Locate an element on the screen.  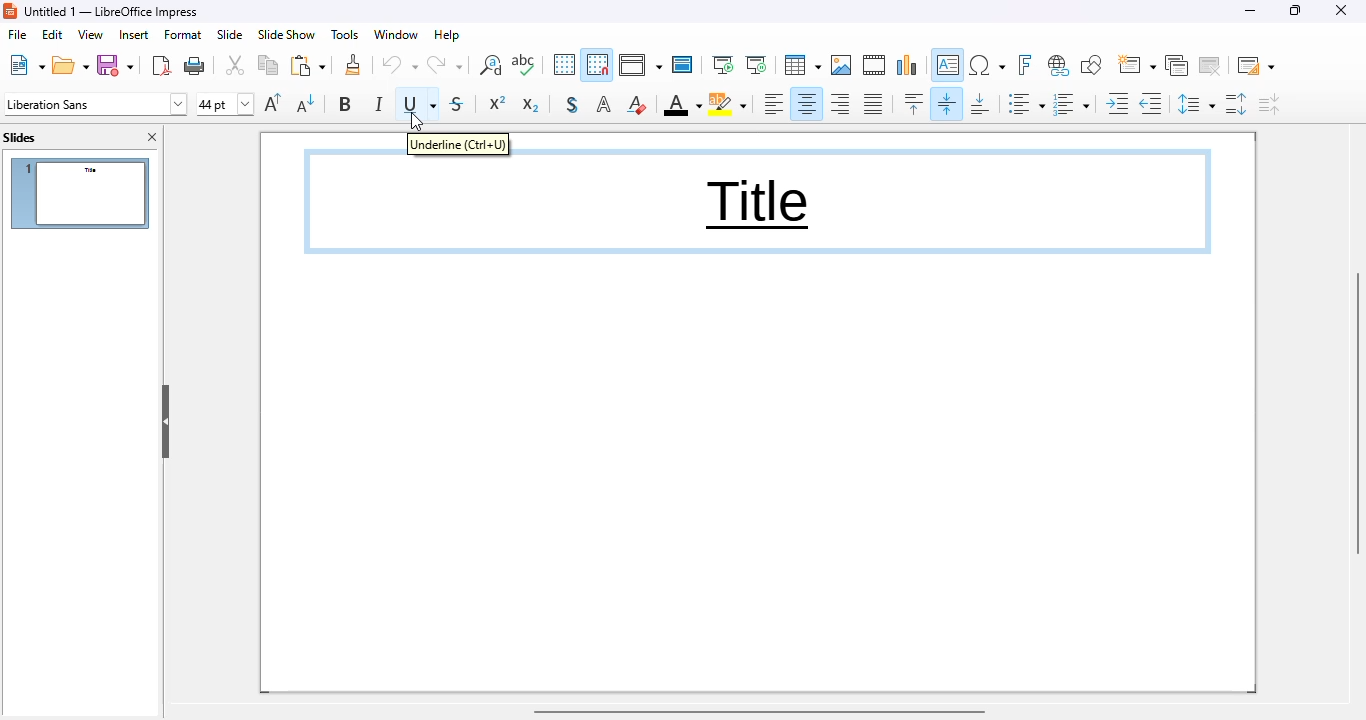
decrease font size is located at coordinates (306, 102).